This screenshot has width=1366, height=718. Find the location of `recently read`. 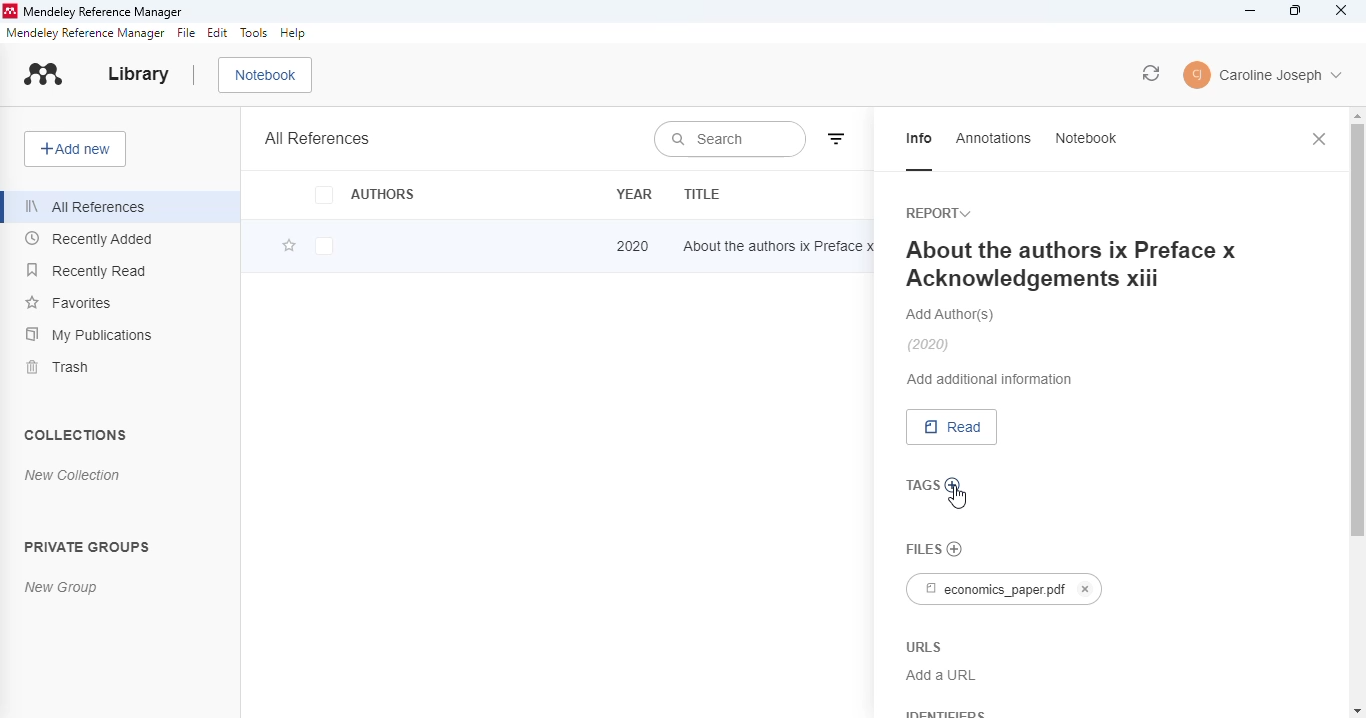

recently read is located at coordinates (85, 270).